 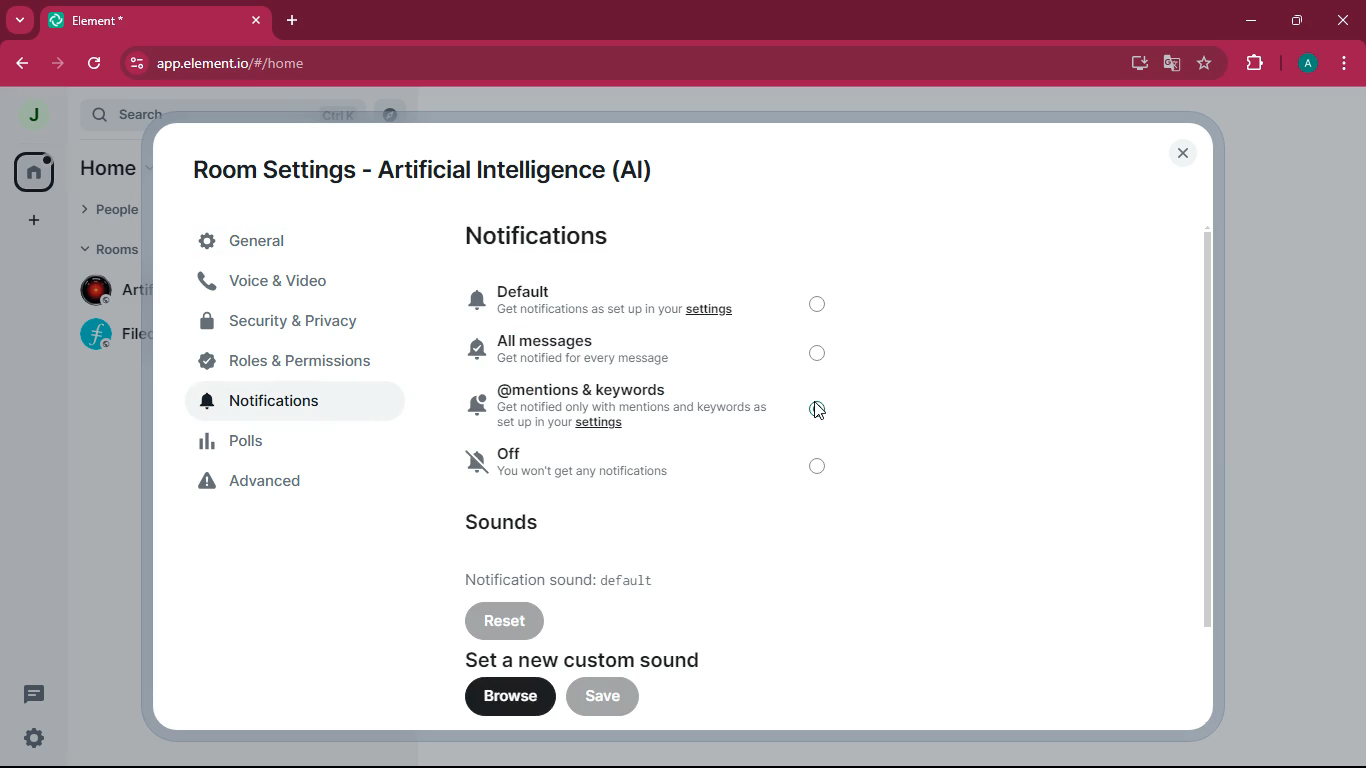 I want to click on extensions, so click(x=1255, y=63).